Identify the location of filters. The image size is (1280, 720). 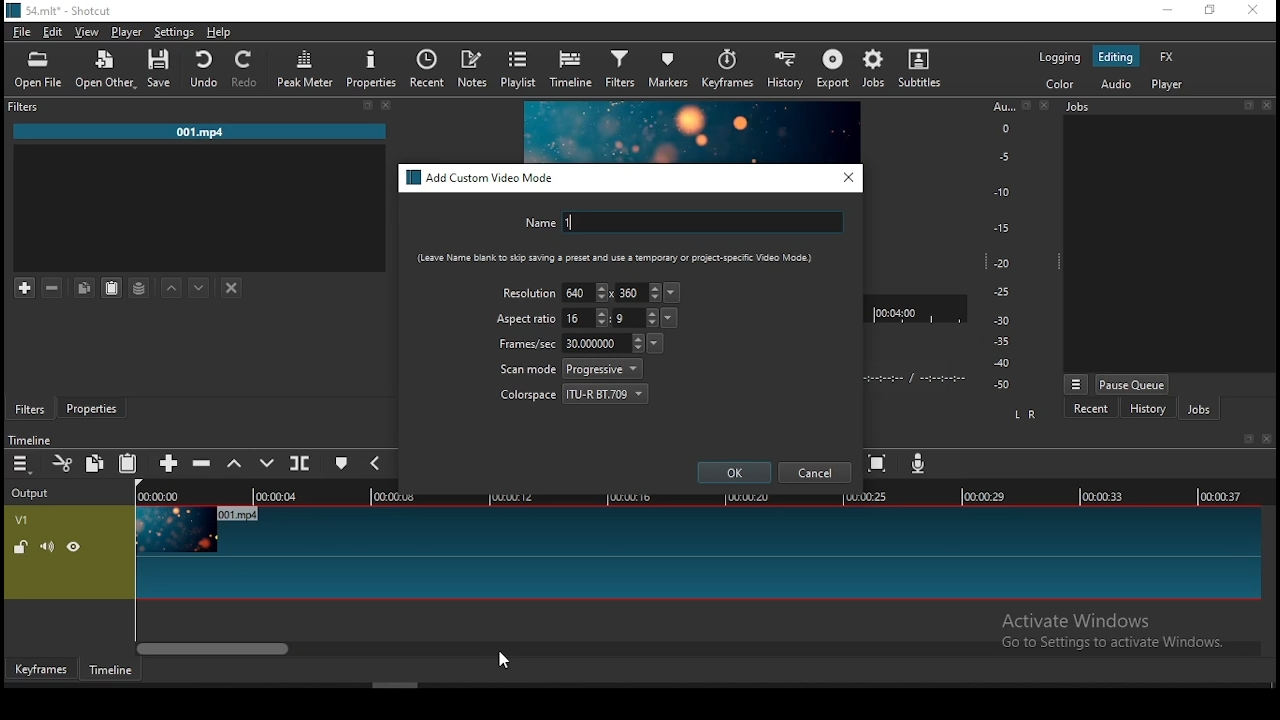
(30, 409).